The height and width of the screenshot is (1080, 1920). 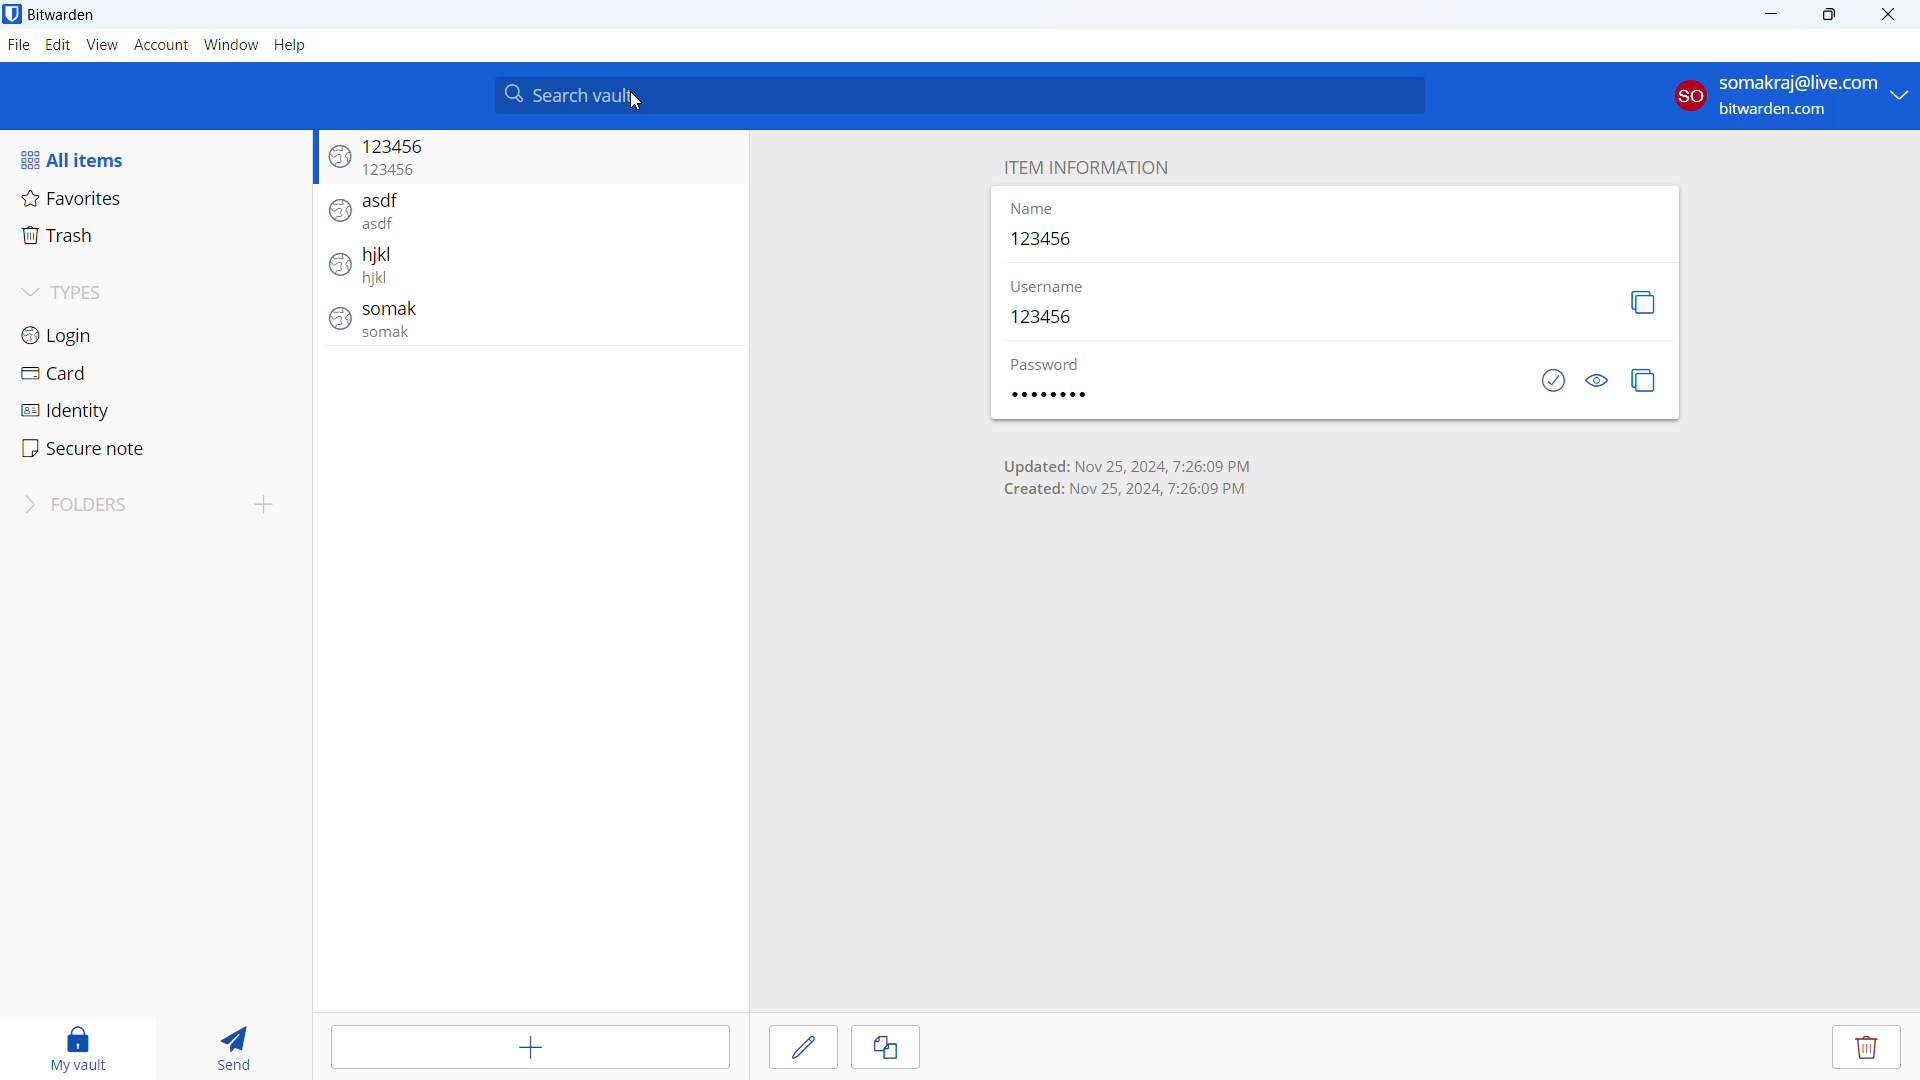 What do you see at coordinates (1127, 475) in the screenshot?
I see `time of creation and last update` at bounding box center [1127, 475].